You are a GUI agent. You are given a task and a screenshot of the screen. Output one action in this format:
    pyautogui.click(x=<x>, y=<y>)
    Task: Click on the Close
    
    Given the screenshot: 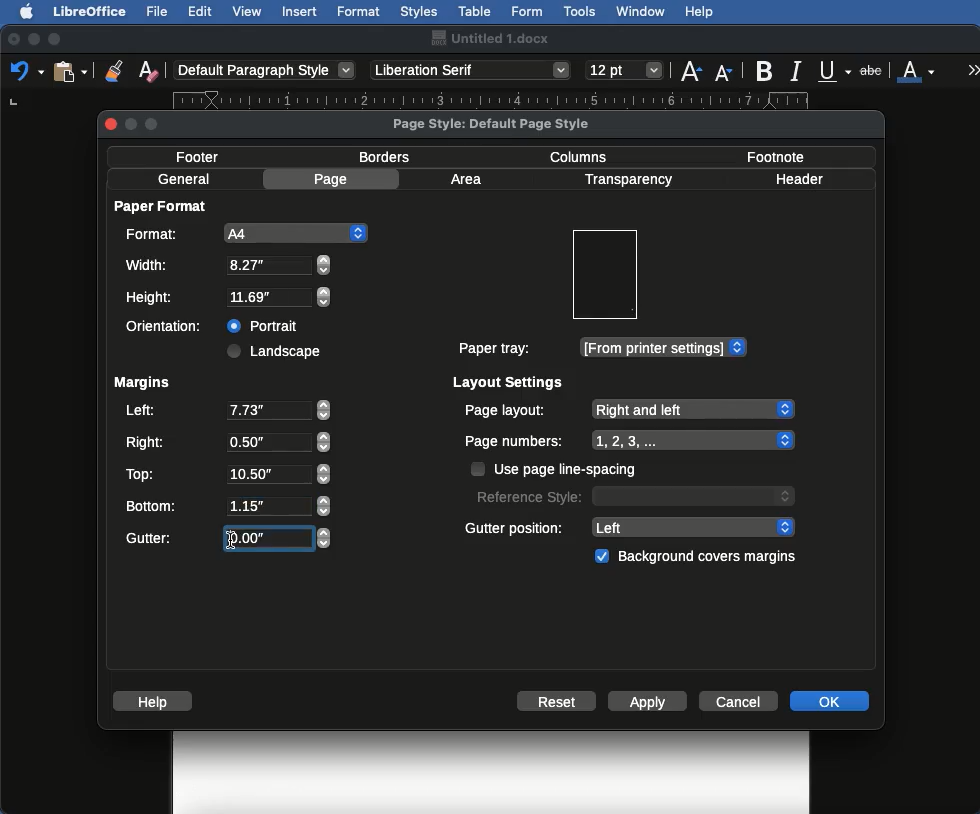 What is the action you would take?
    pyautogui.click(x=14, y=40)
    